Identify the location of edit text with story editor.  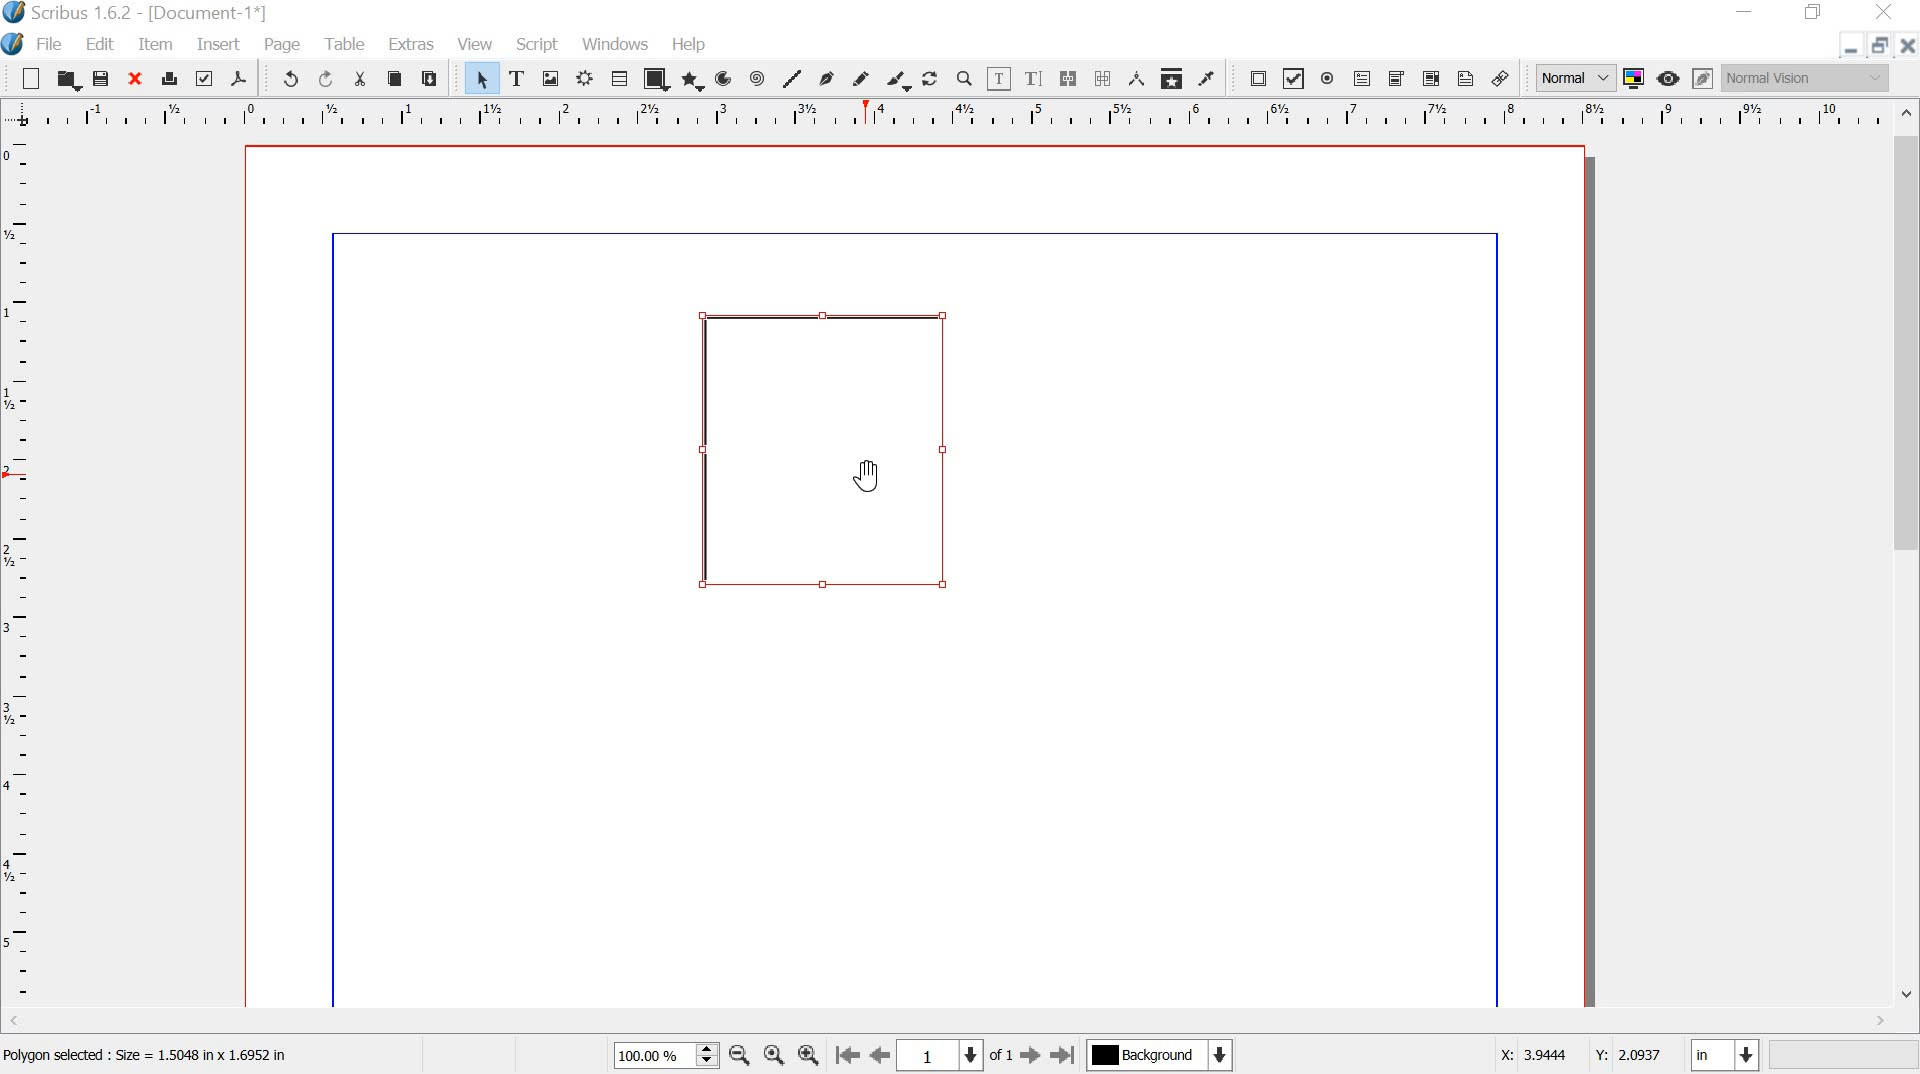
(1032, 77).